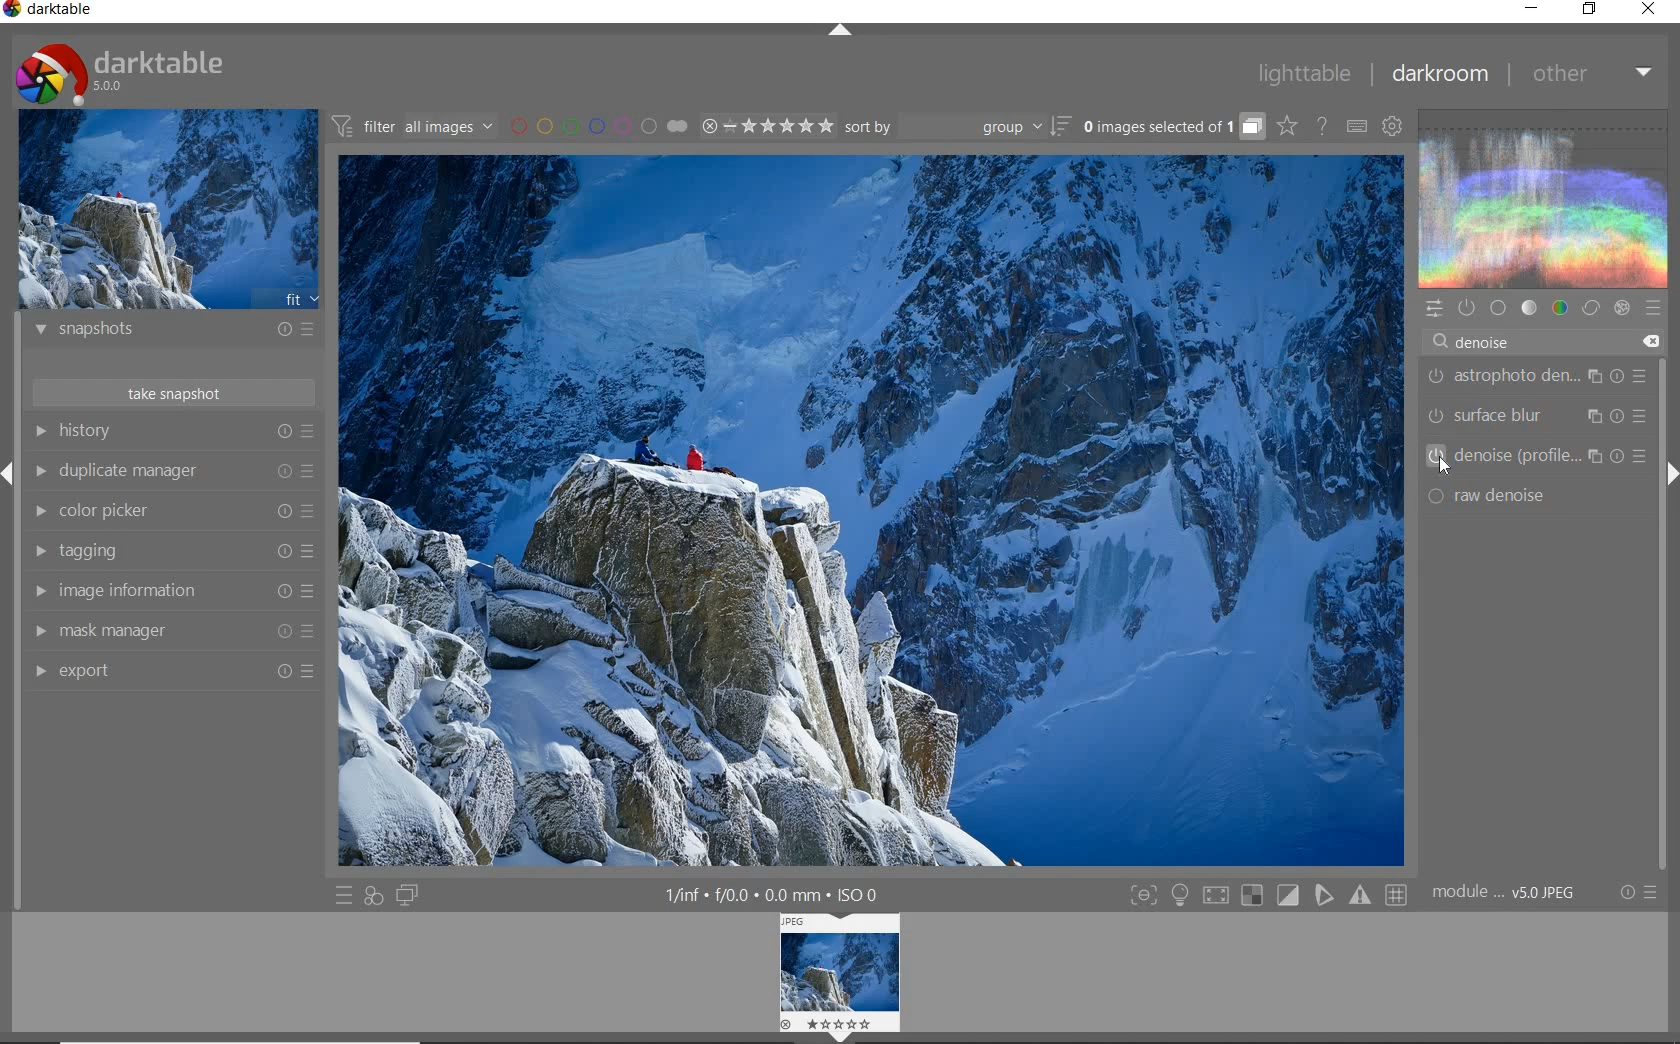 This screenshot has width=1680, height=1044. What do you see at coordinates (167, 208) in the screenshot?
I see `image preview` at bounding box center [167, 208].